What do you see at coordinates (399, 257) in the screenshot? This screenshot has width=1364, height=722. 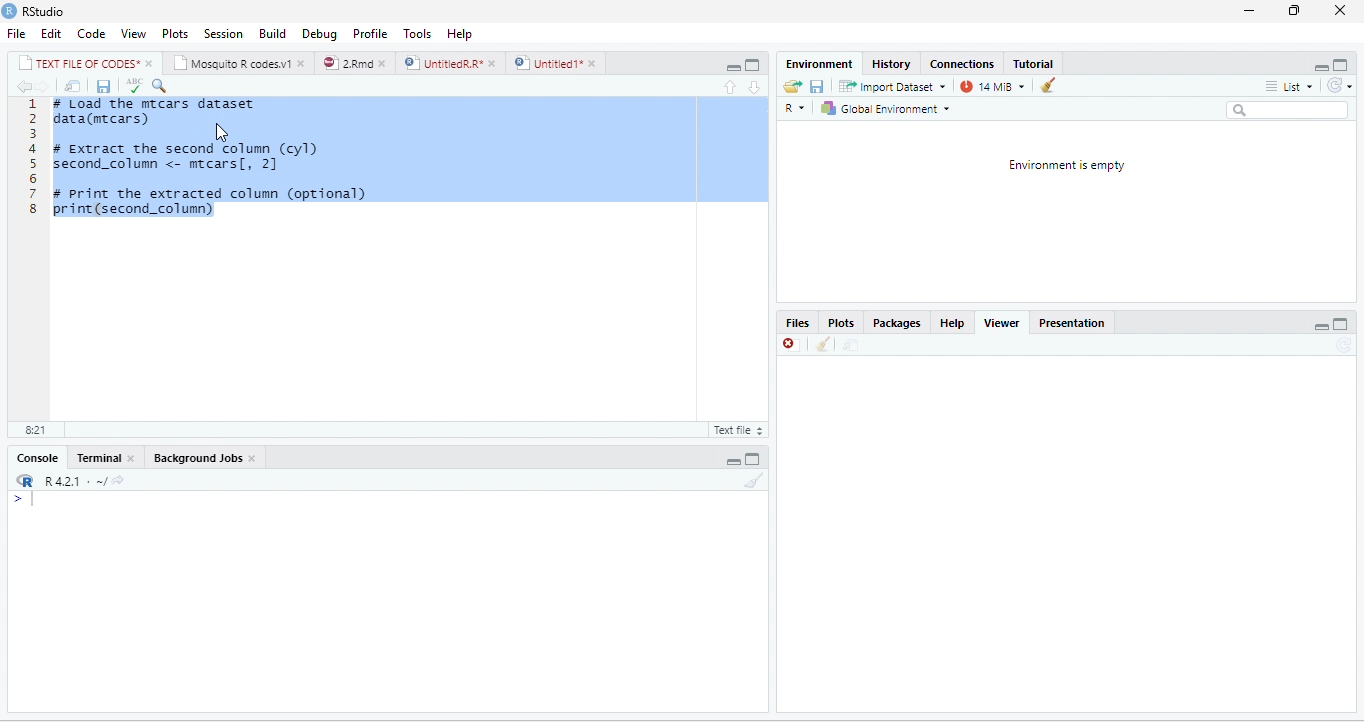 I see `1 # Load the mrcars dataset

2 data(mecars)

3

4 # Extract the second column (cyl)

5 second_column <- mrcars[, 2]

6

7 # print the extracted column (optional)
8 print(second_column)` at bounding box center [399, 257].